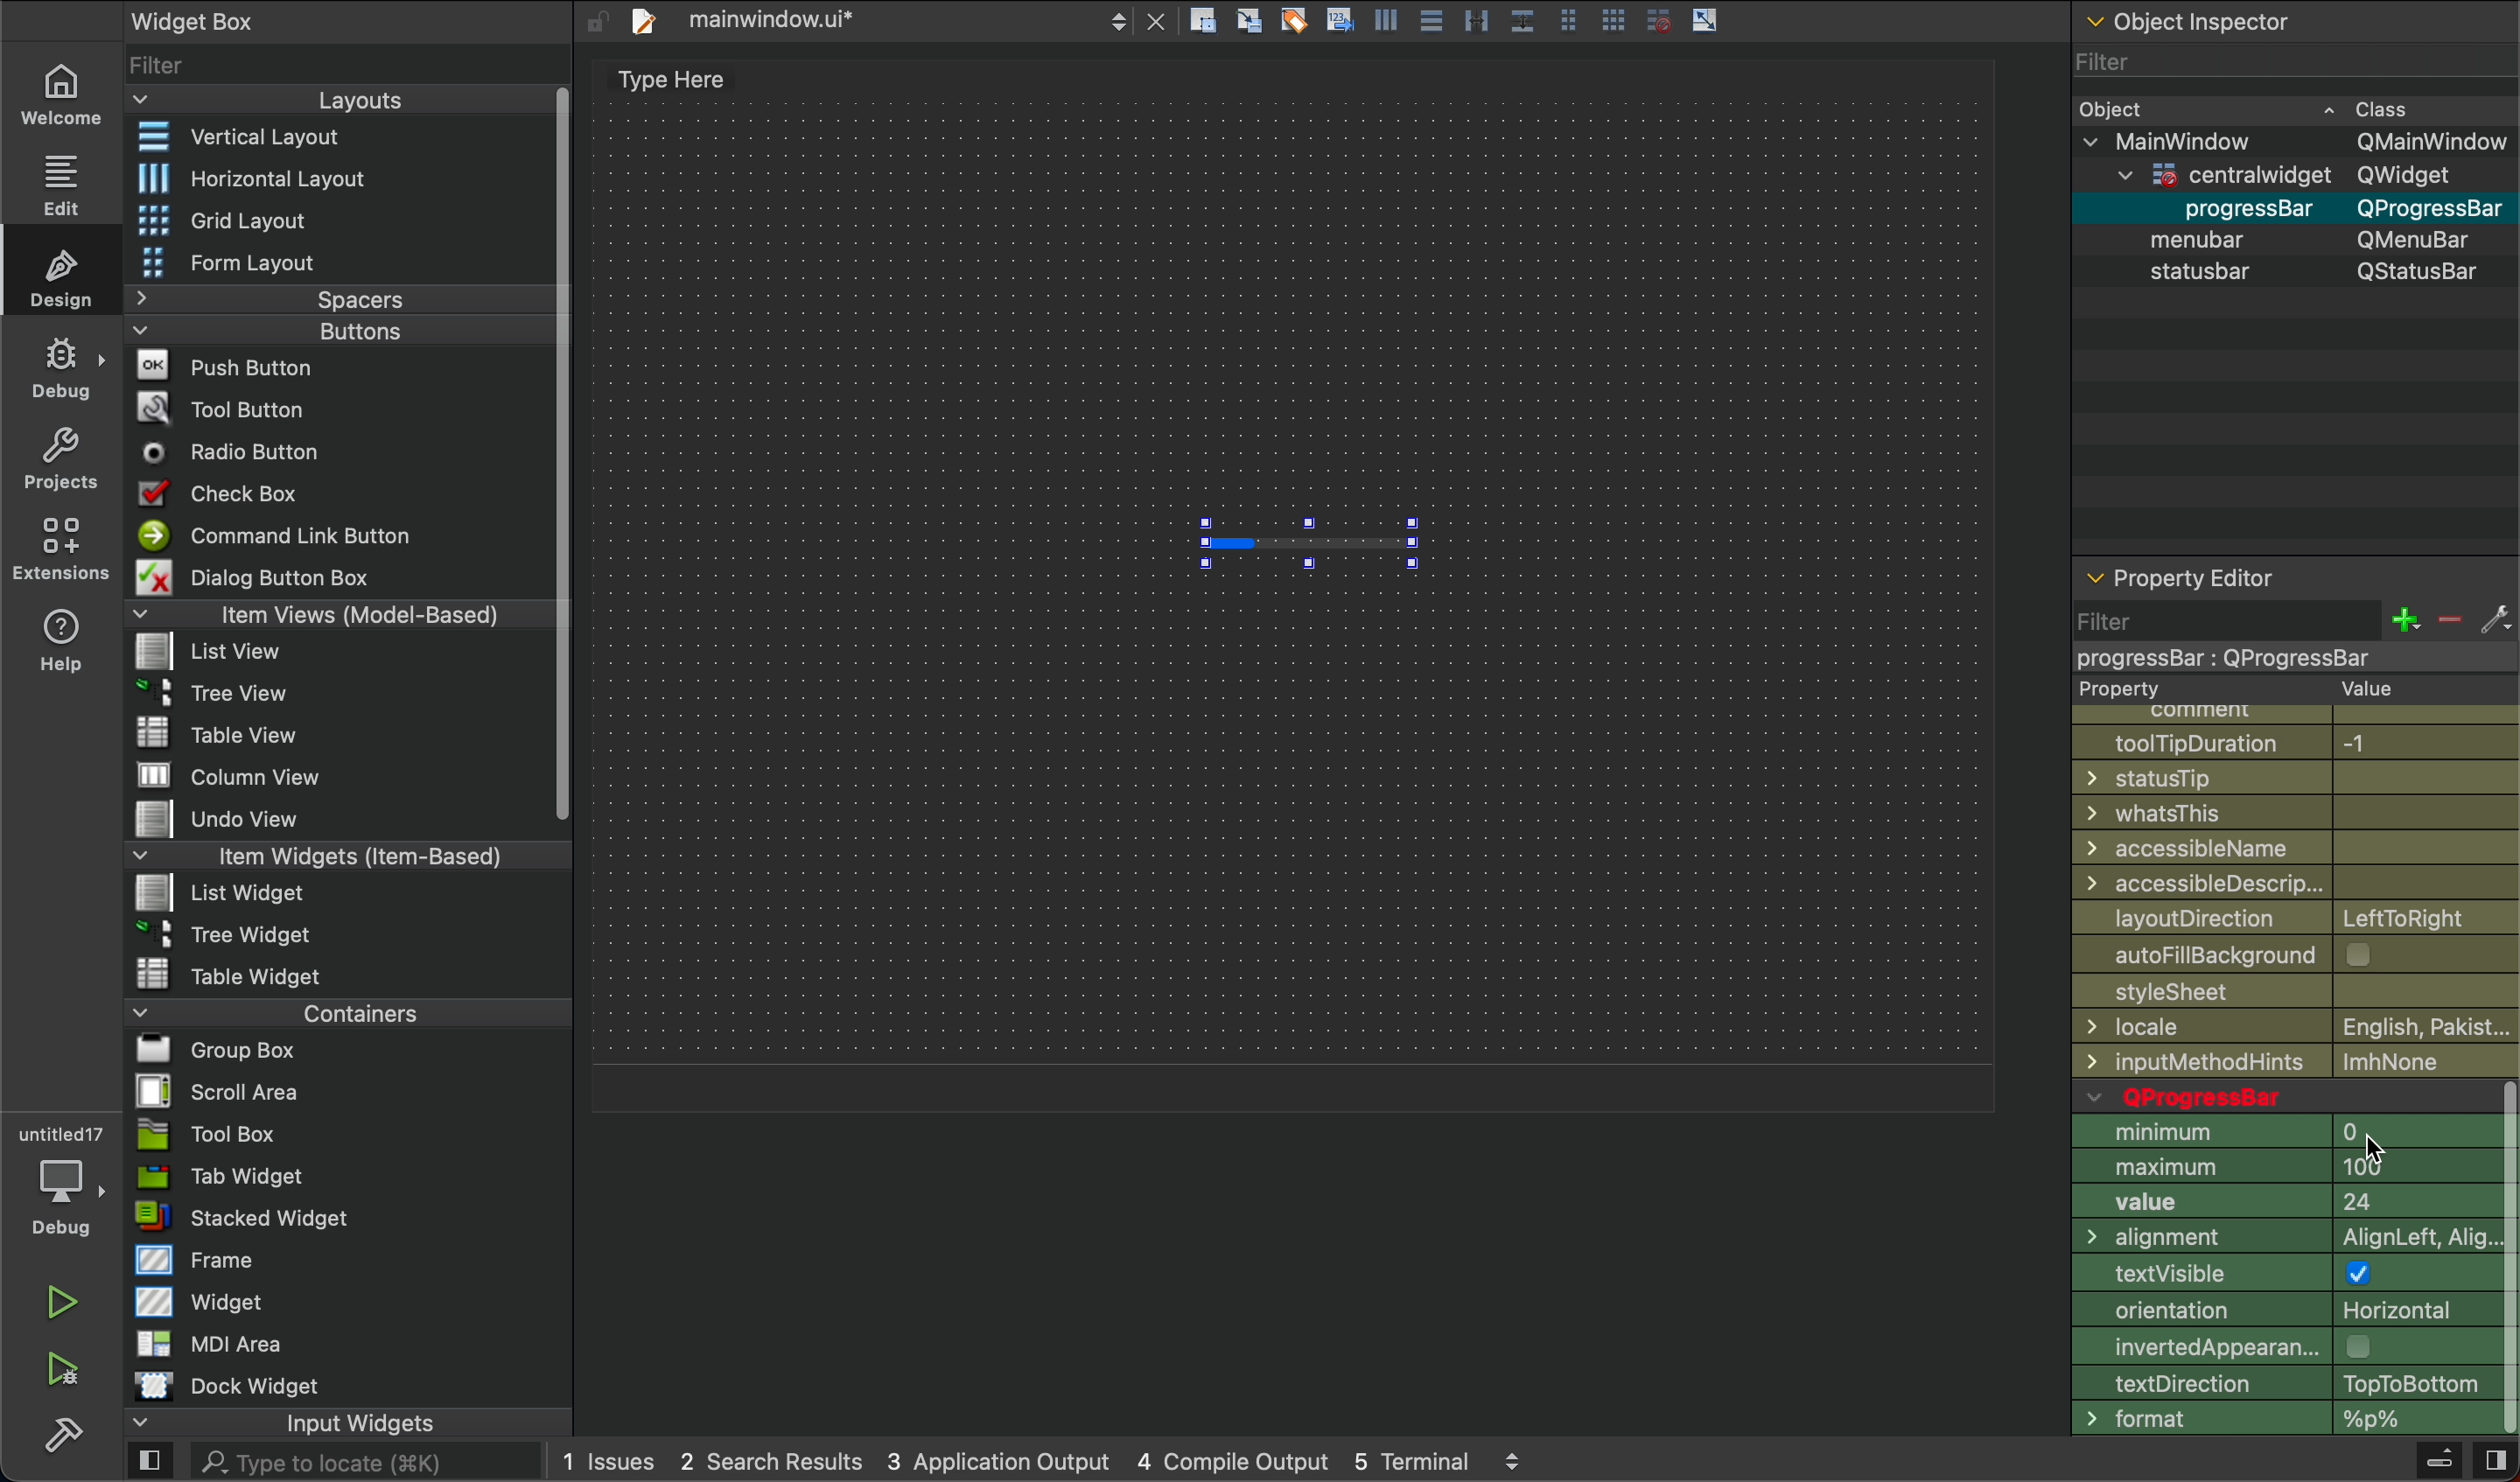  Describe the element at coordinates (2300, 1062) in the screenshot. I see `Input method` at that location.